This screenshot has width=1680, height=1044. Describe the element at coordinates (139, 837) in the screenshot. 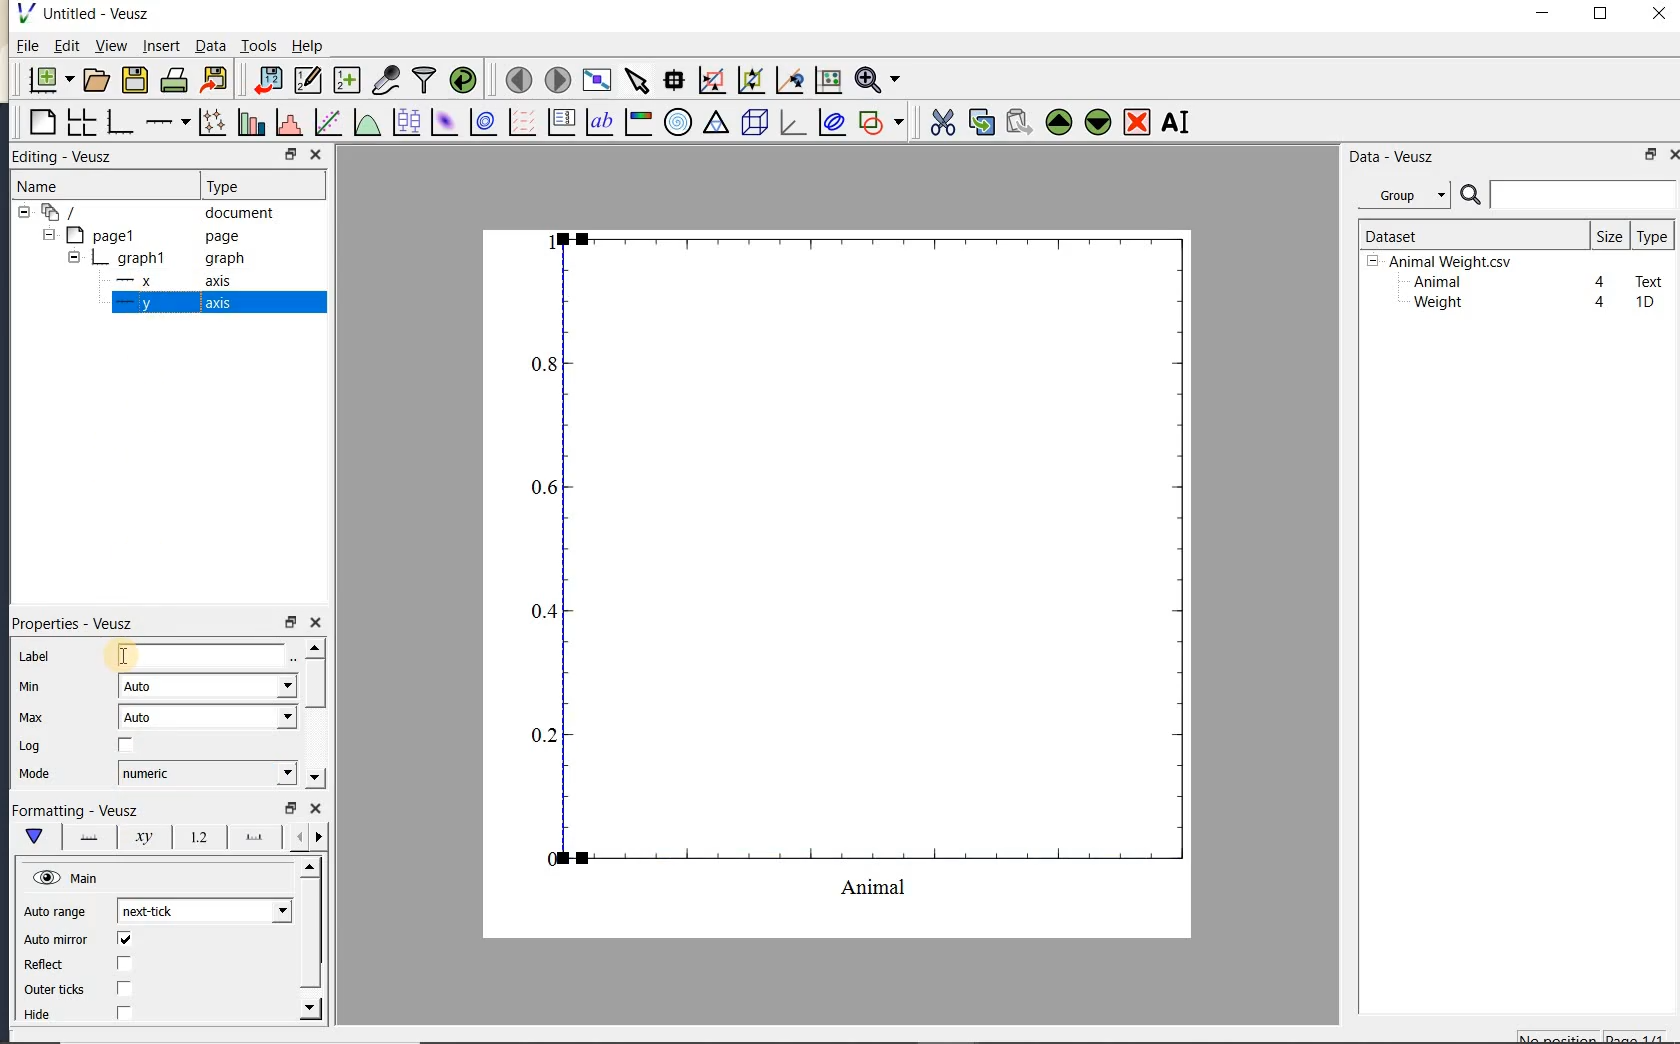

I see `axis label` at that location.